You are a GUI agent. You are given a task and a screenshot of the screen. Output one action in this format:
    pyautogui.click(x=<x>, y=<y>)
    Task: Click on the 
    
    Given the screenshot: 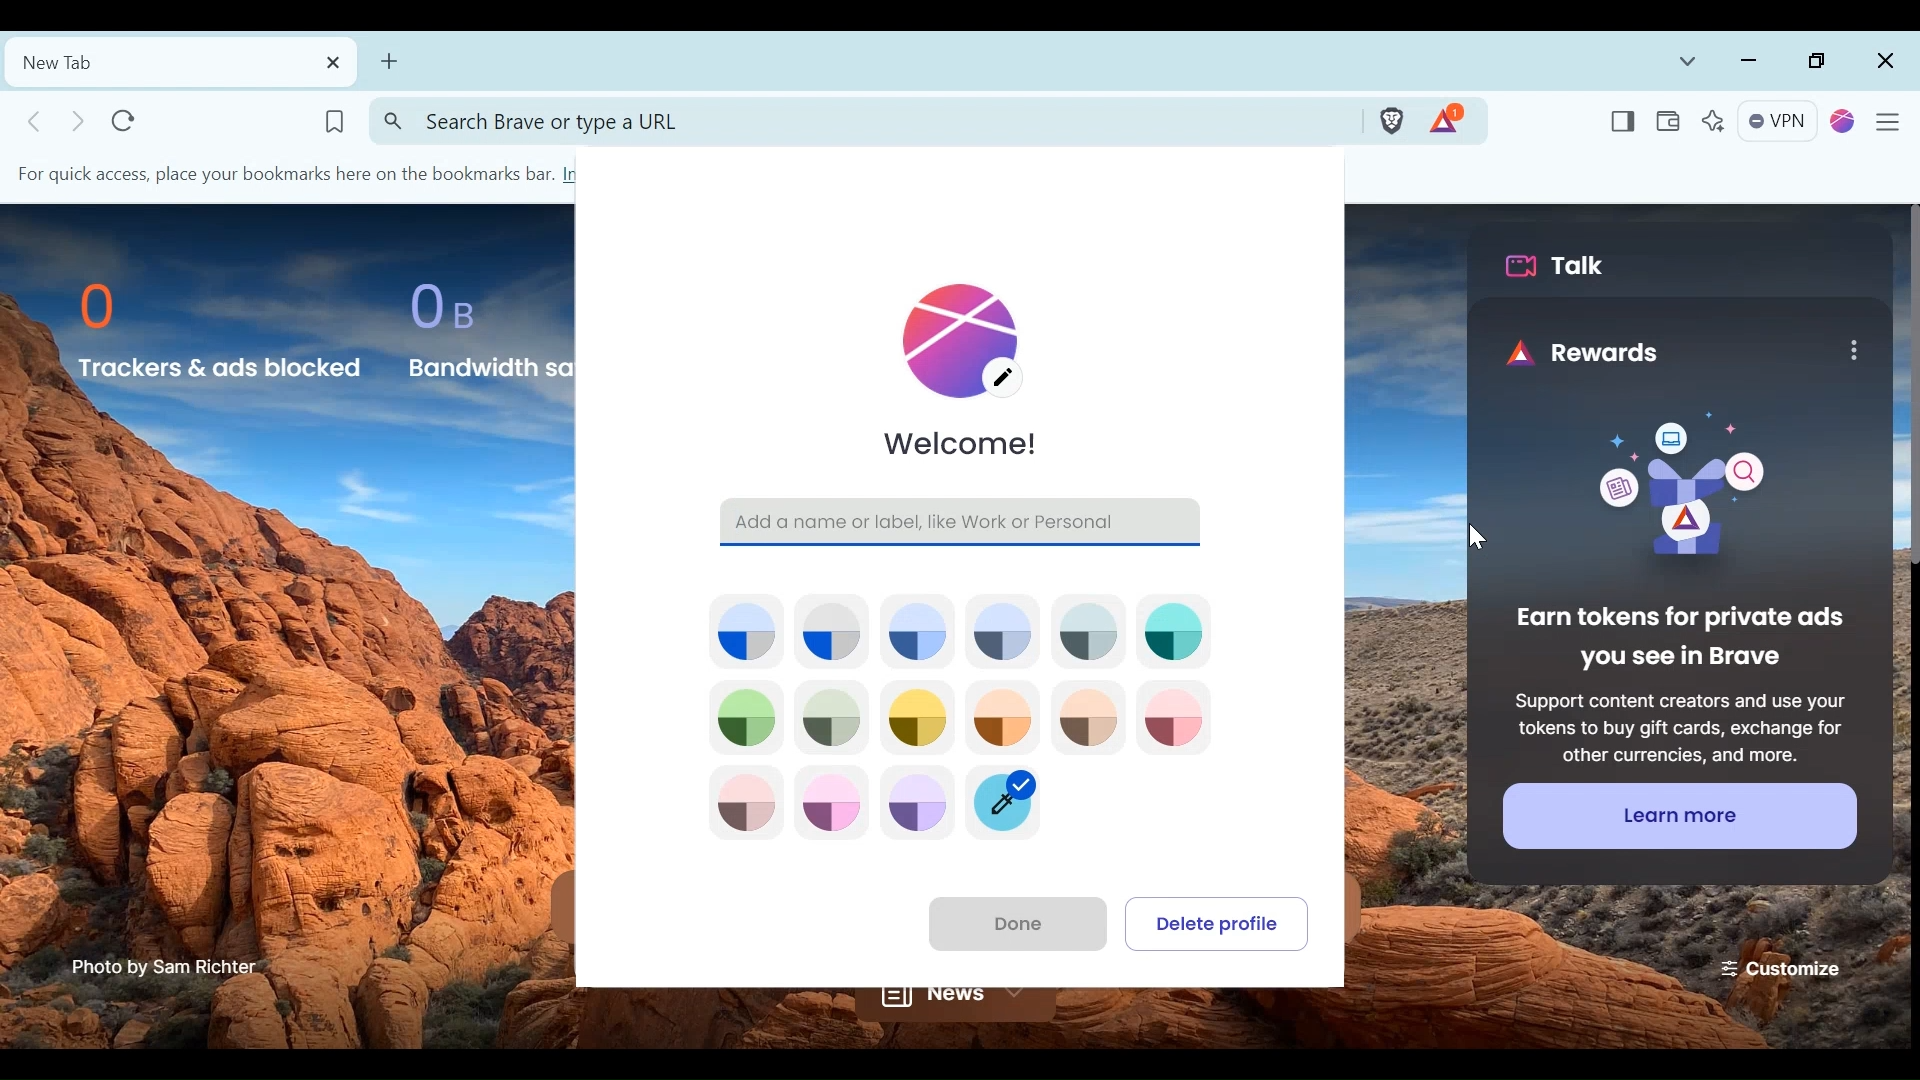 What is the action you would take?
    pyautogui.click(x=1469, y=541)
    